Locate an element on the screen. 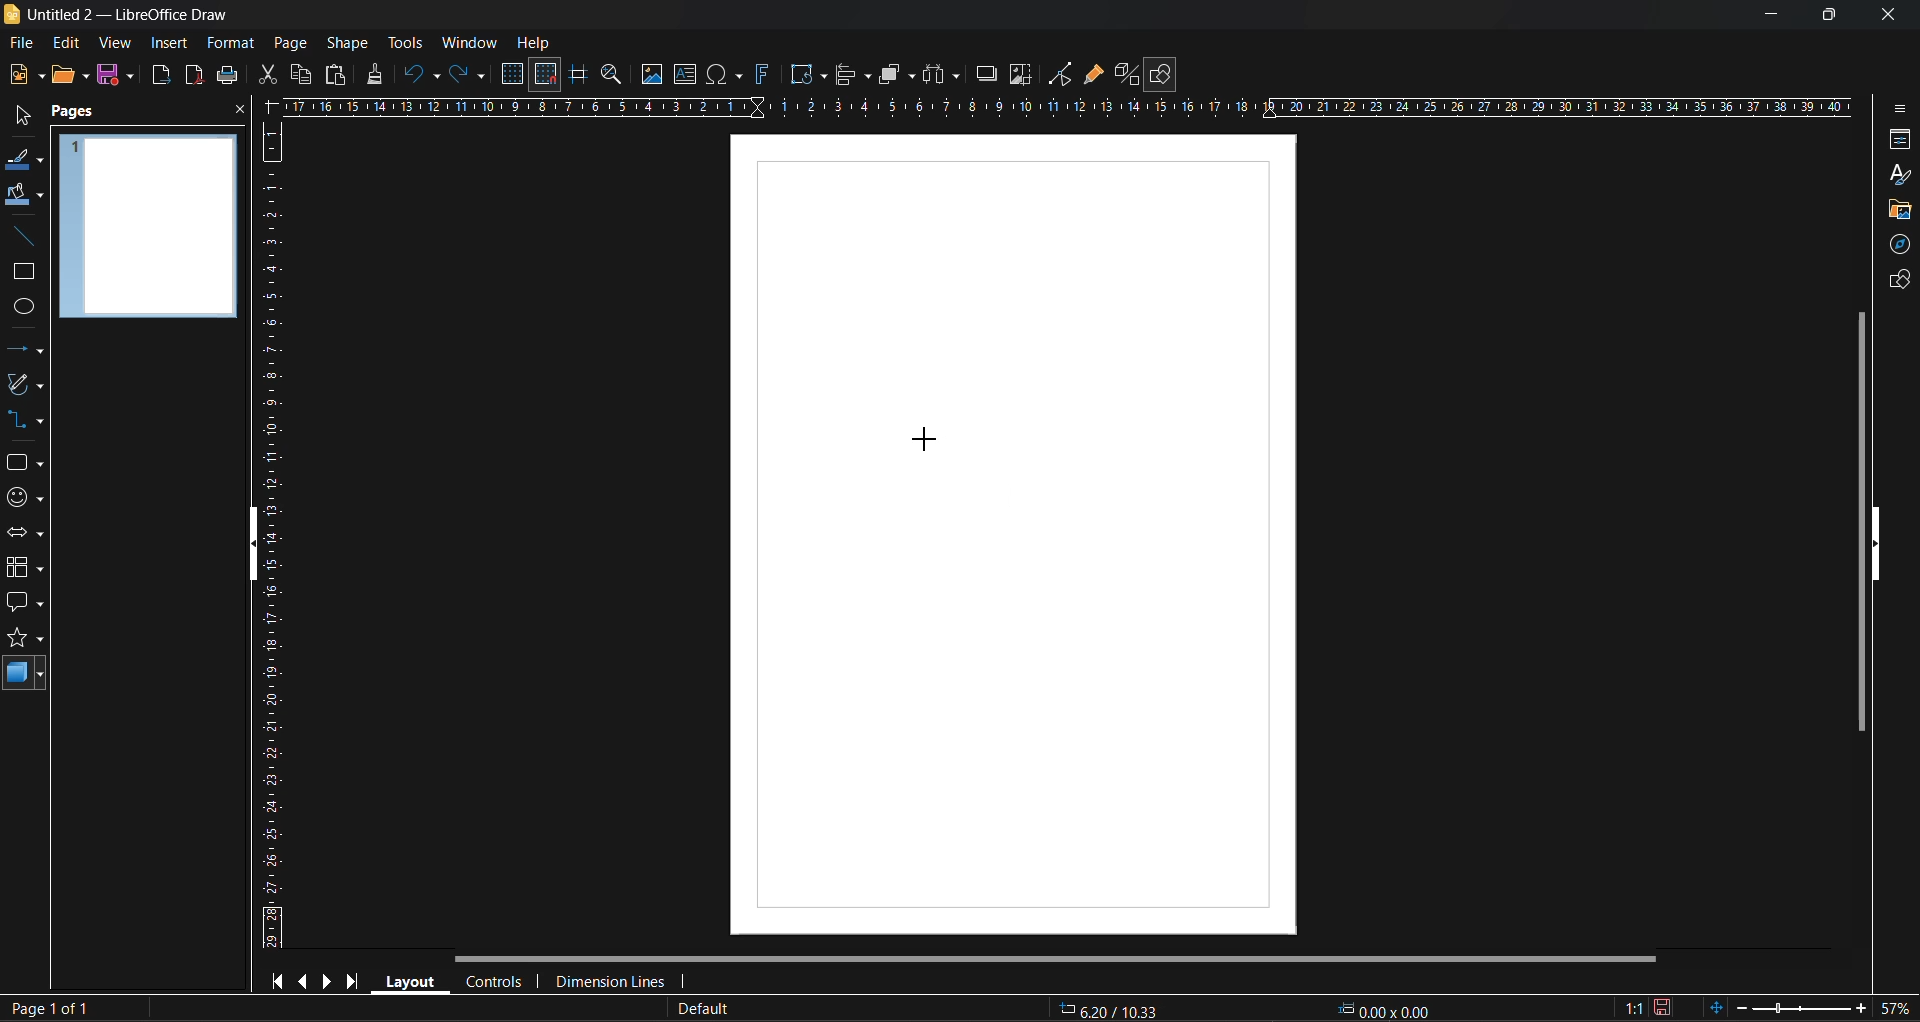 The image size is (1920, 1022). fill color is located at coordinates (24, 195).